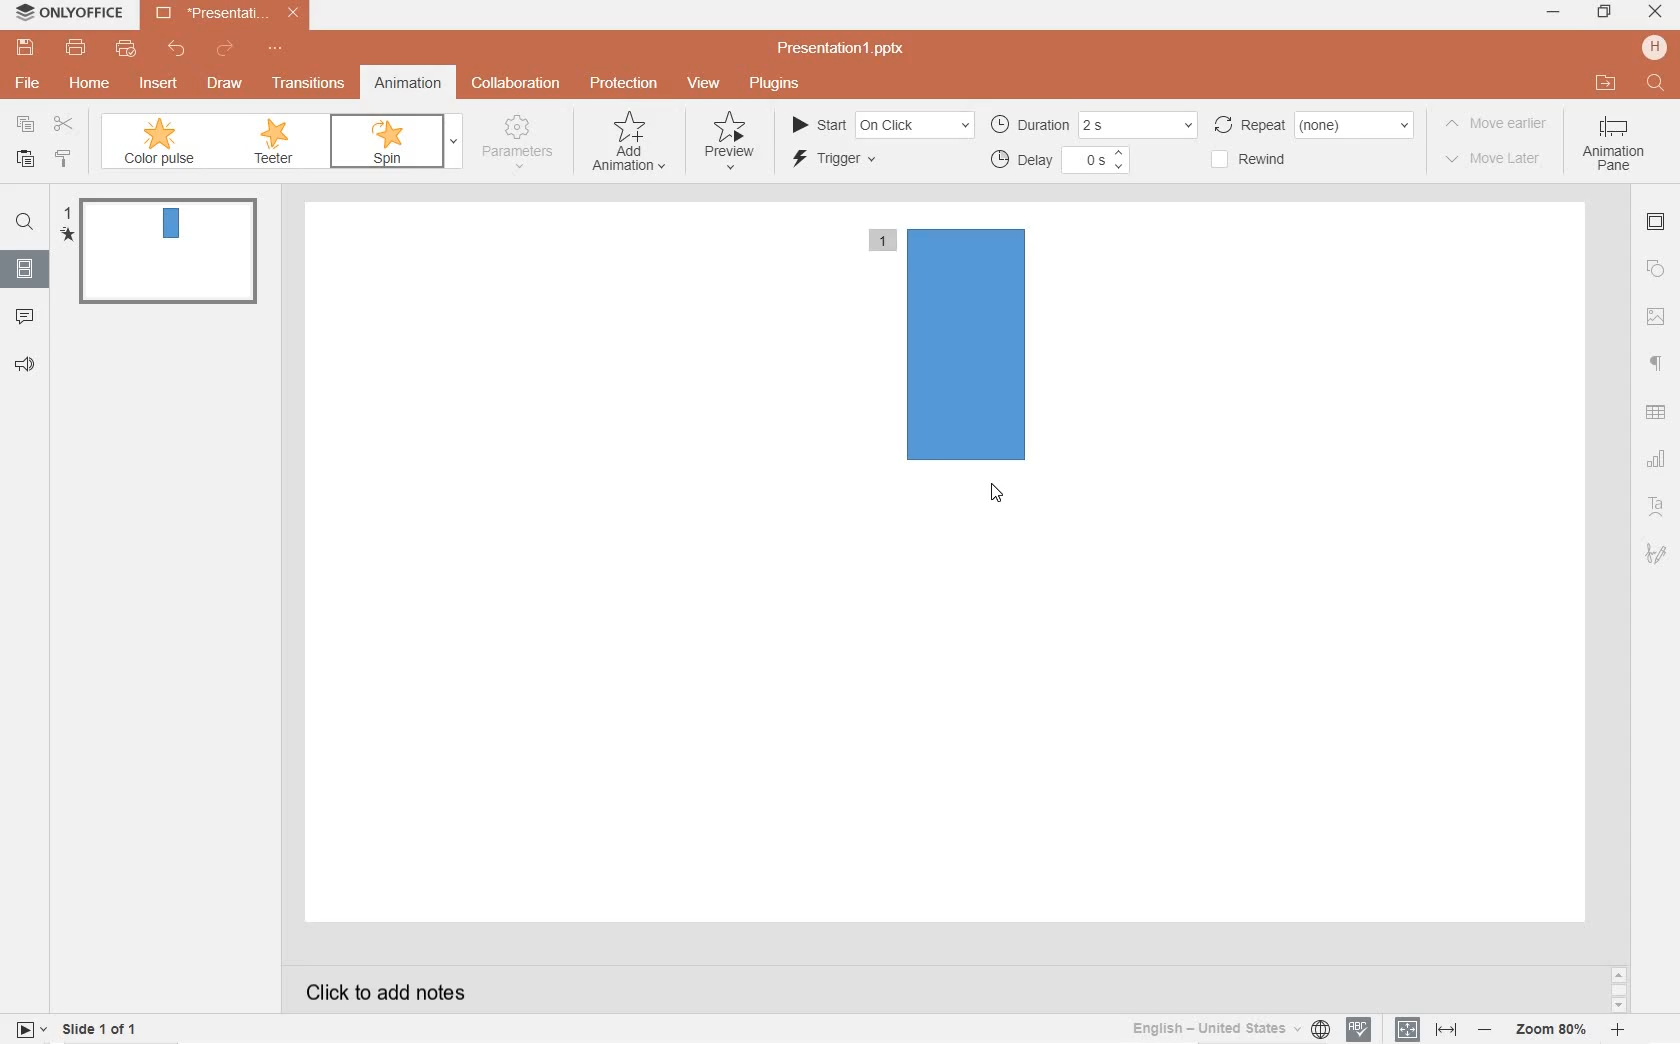  What do you see at coordinates (521, 145) in the screenshot?
I see `parameters` at bounding box center [521, 145].